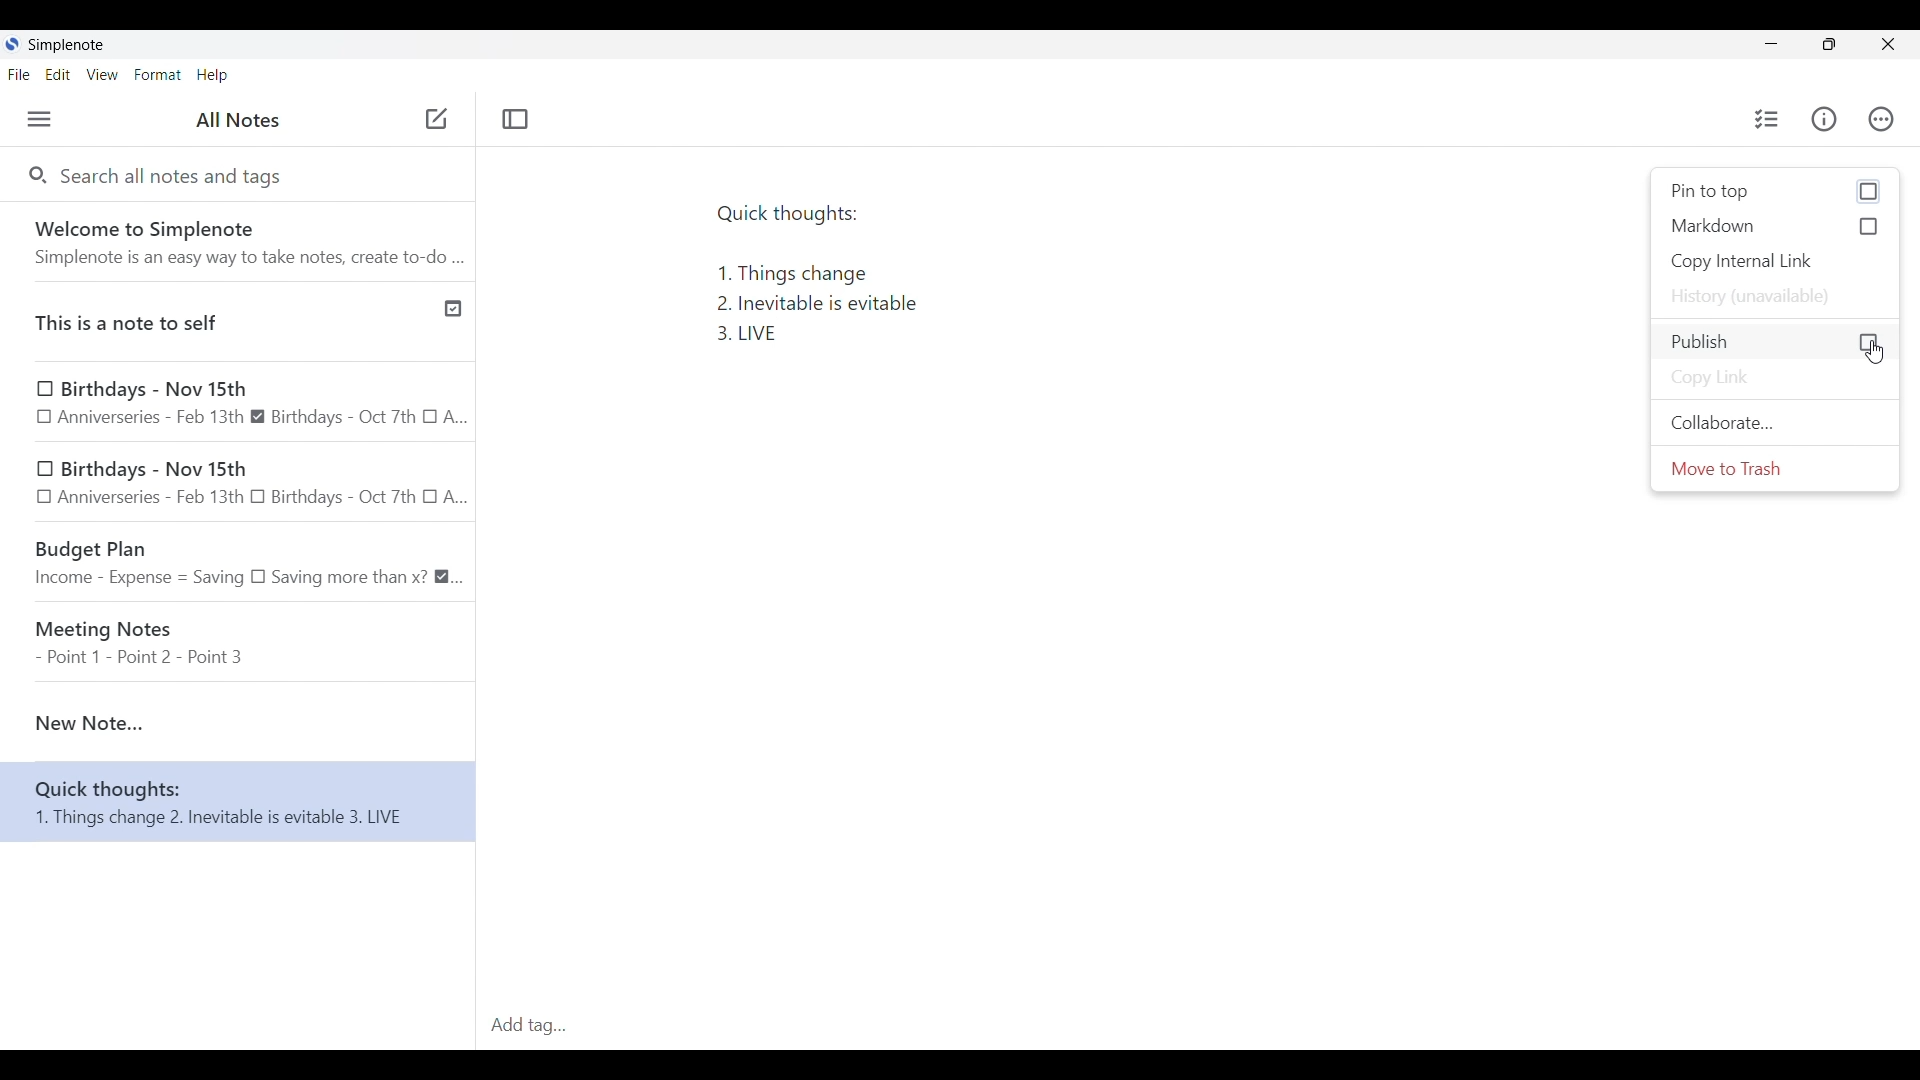 The image size is (1920, 1080). Describe the element at coordinates (1775, 226) in the screenshot. I see `Check to Markdown` at that location.